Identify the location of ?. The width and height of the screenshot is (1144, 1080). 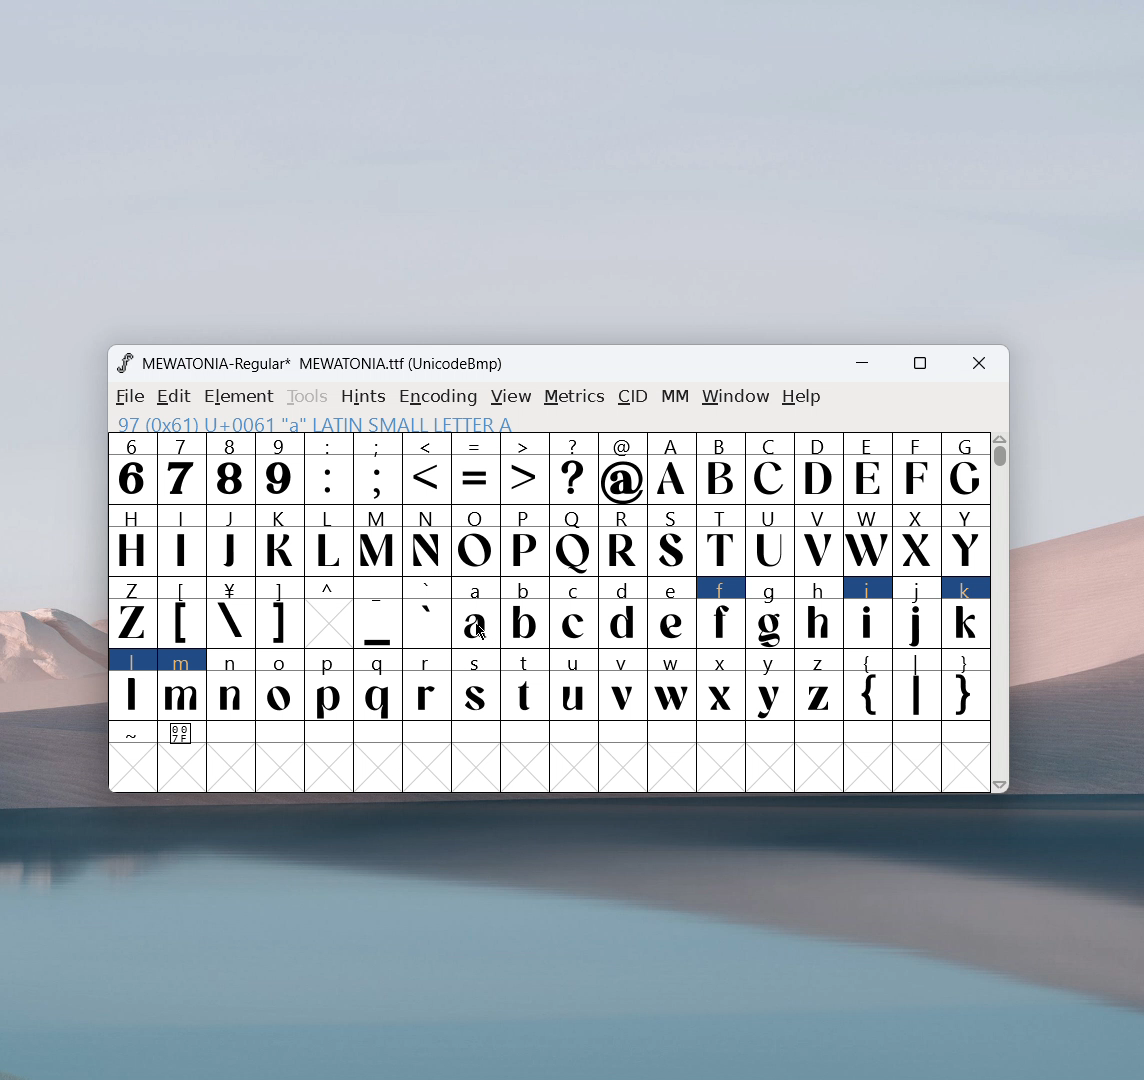
(574, 470).